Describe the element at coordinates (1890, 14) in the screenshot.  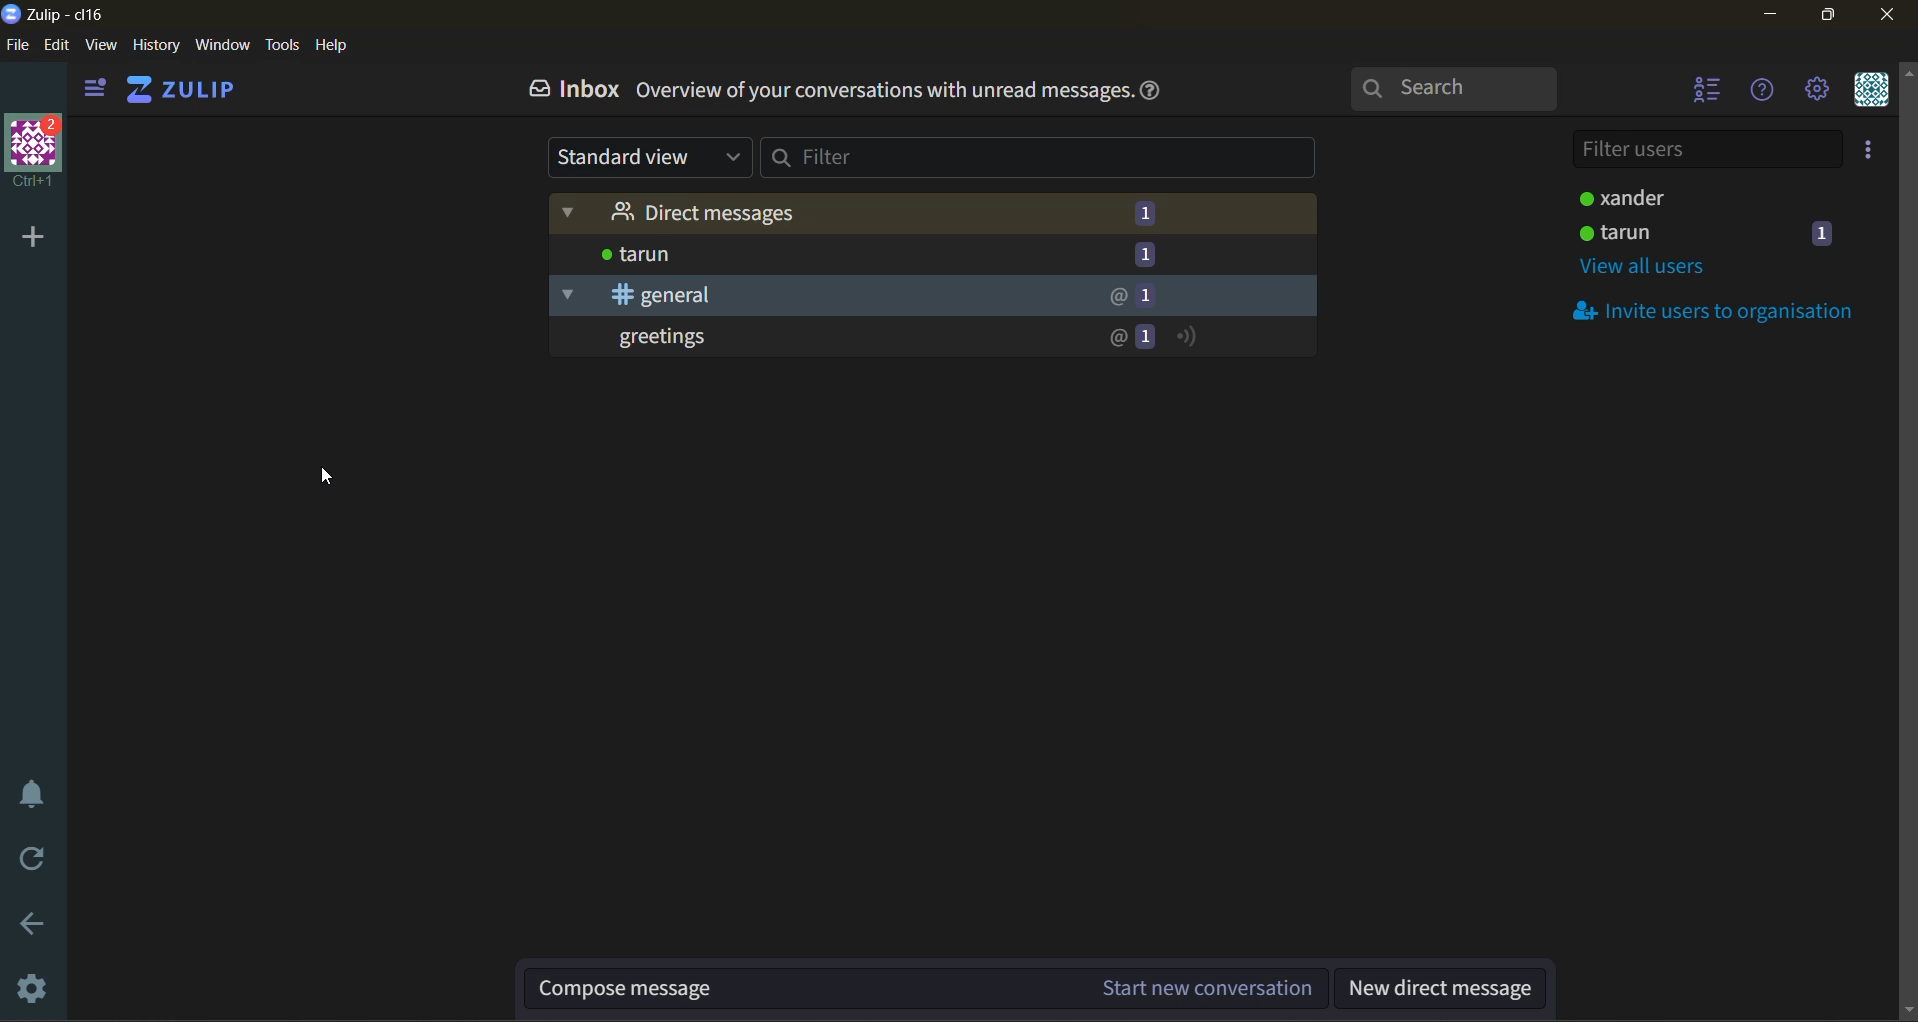
I see `close` at that location.